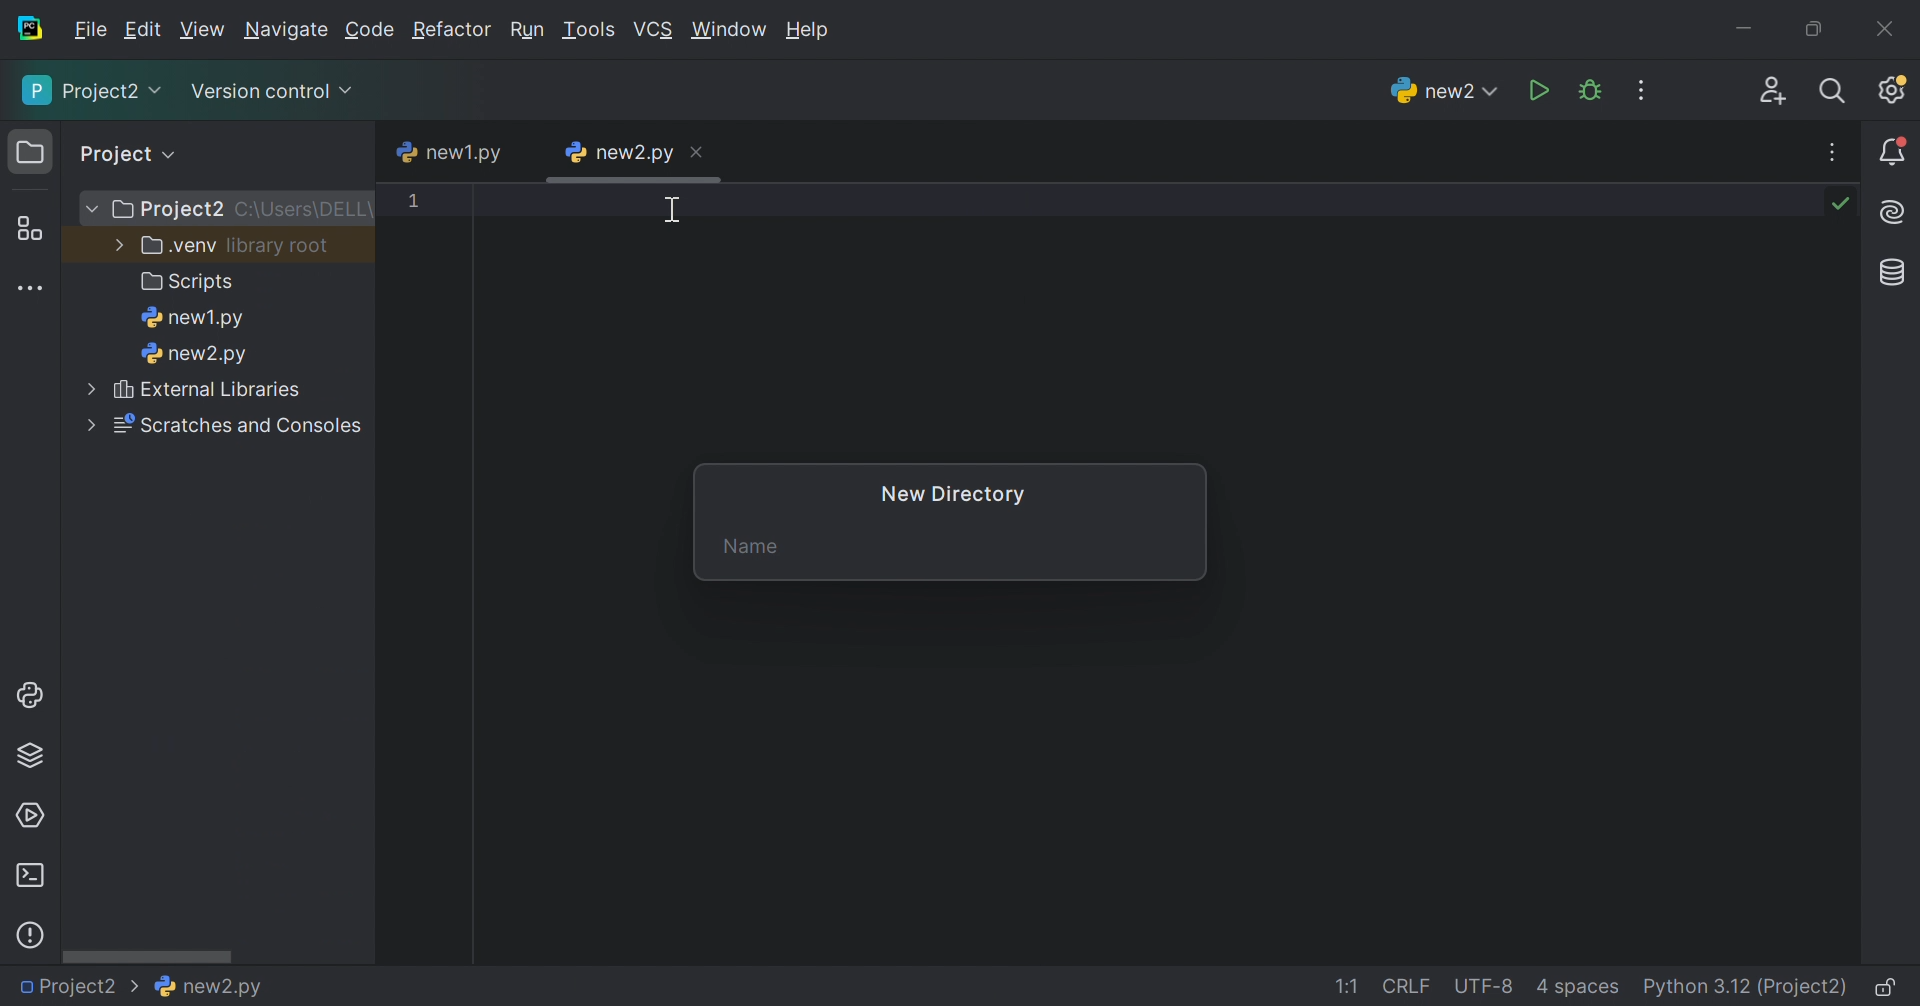 The width and height of the screenshot is (1920, 1006). I want to click on Scroll bar, so click(145, 952).